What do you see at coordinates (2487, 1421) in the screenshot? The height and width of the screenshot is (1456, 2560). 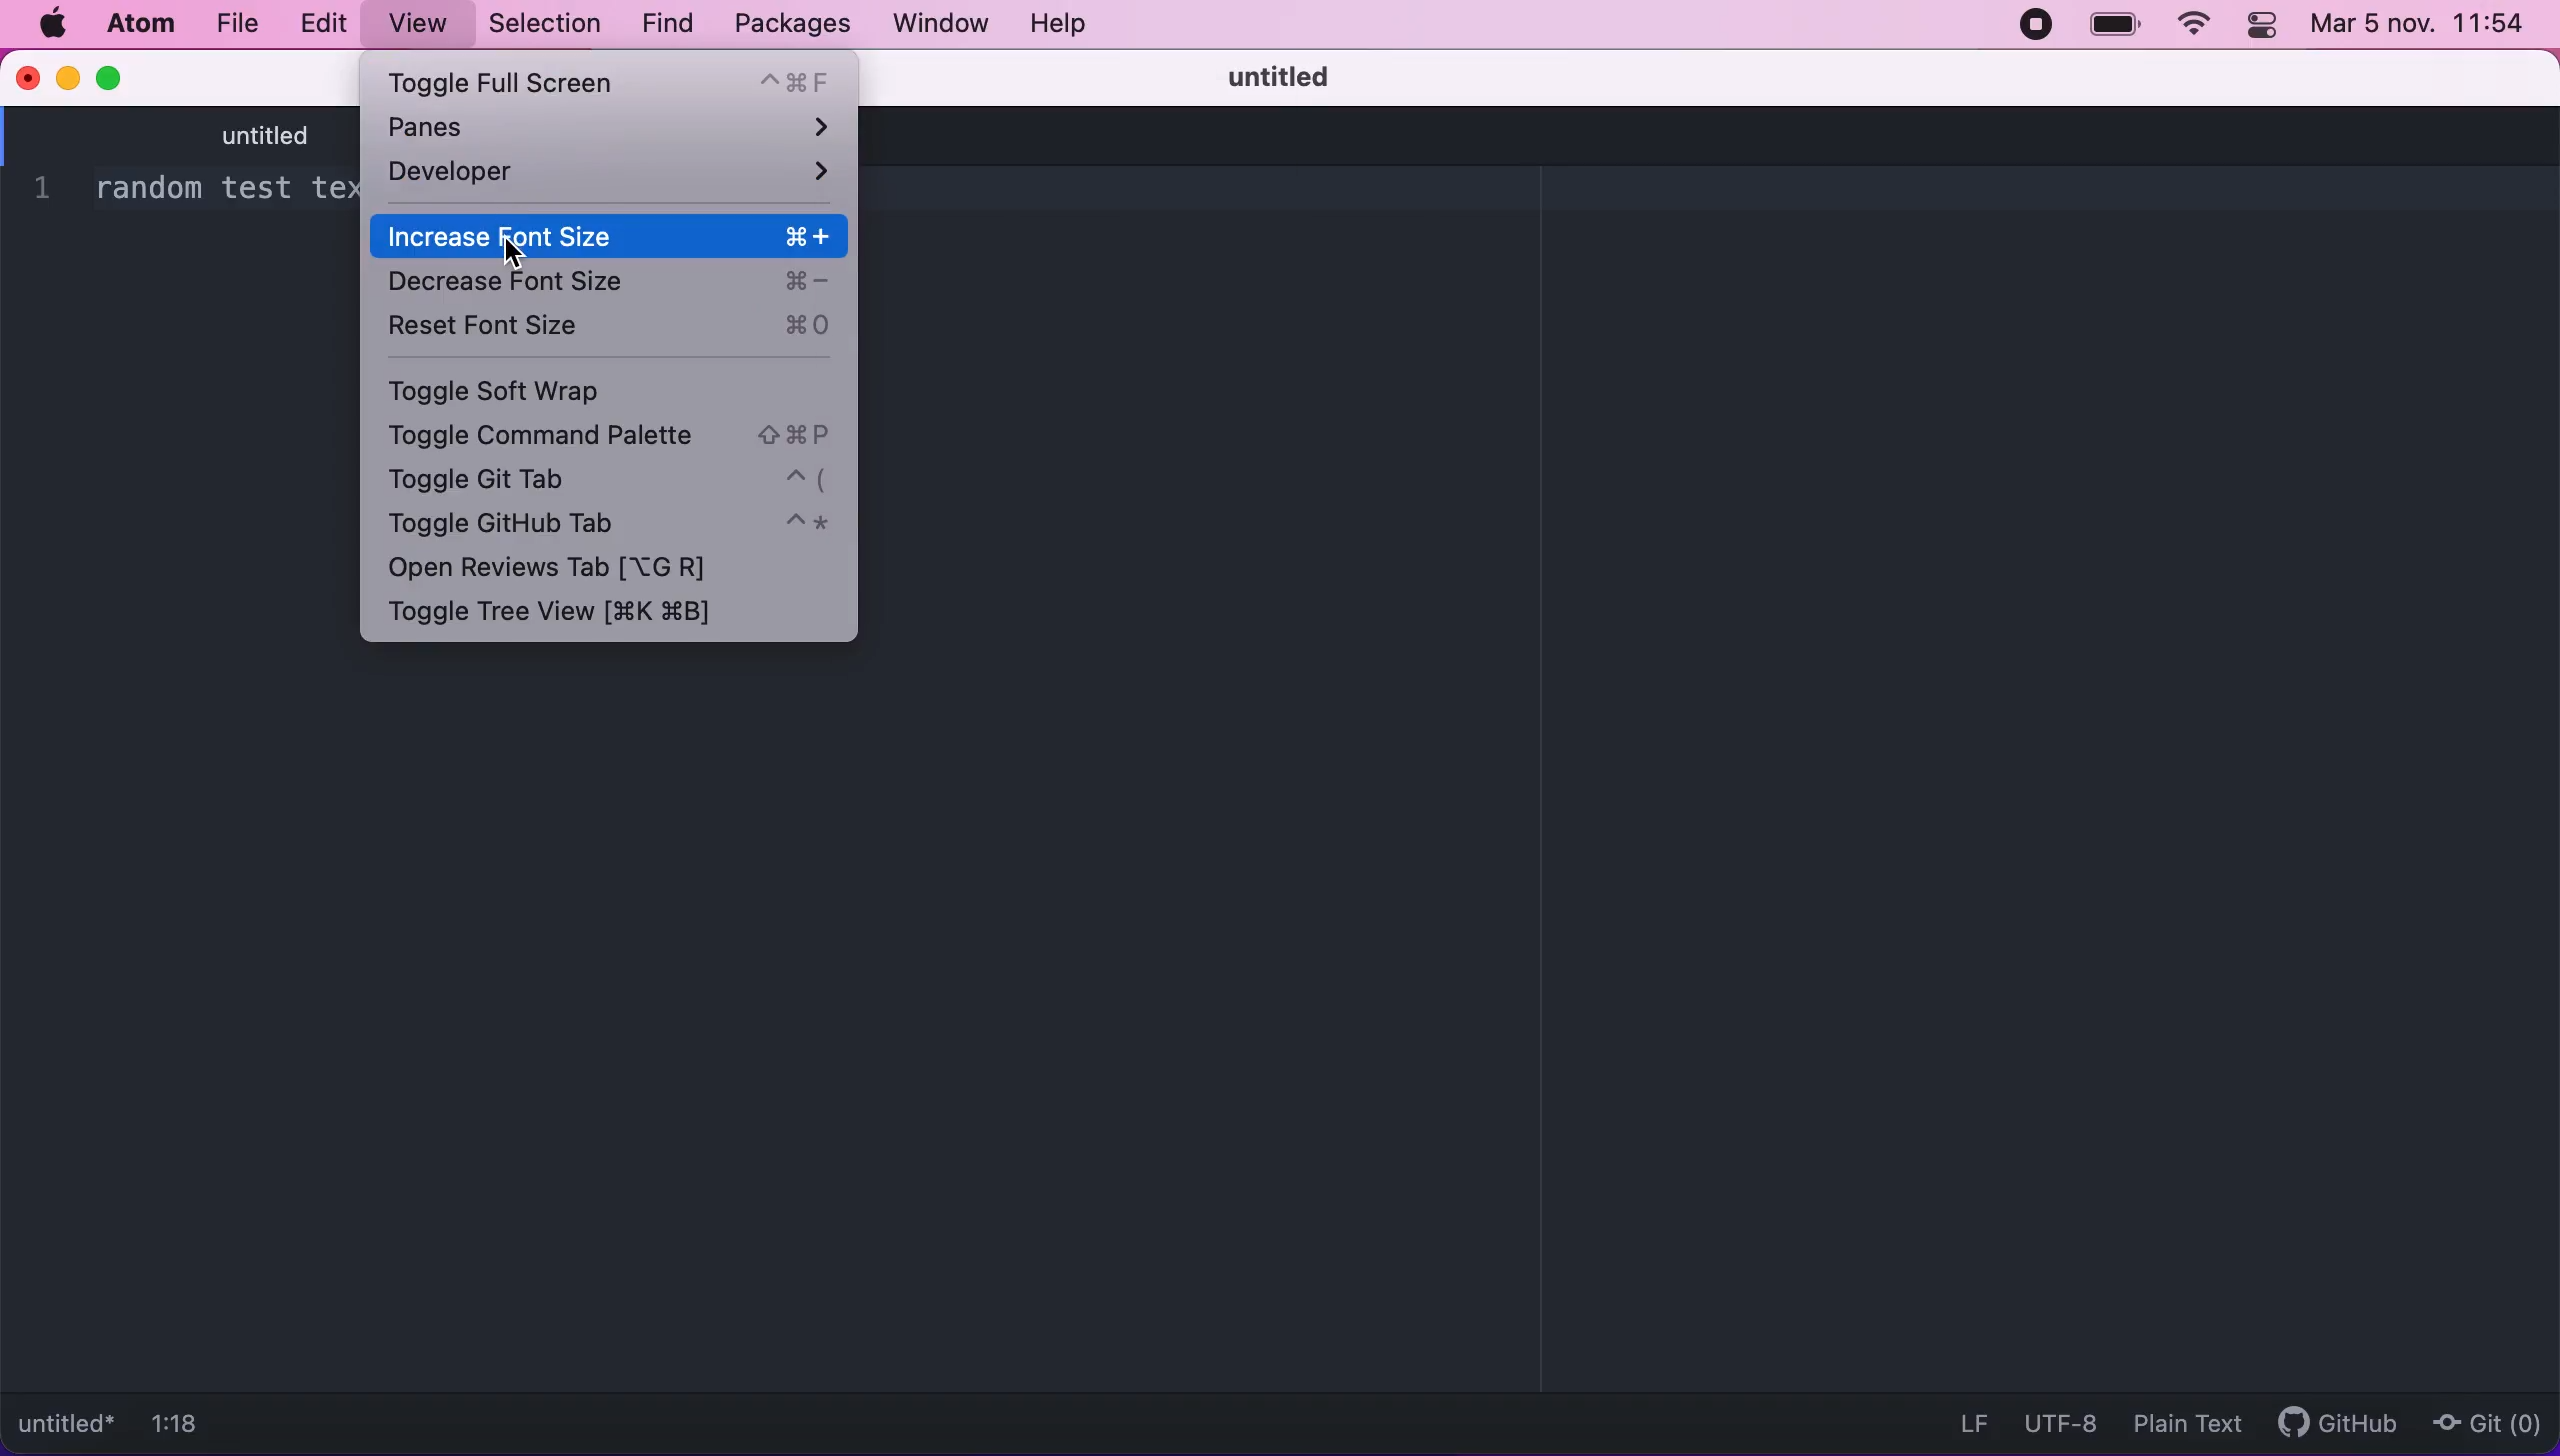 I see `Git (0)` at bounding box center [2487, 1421].